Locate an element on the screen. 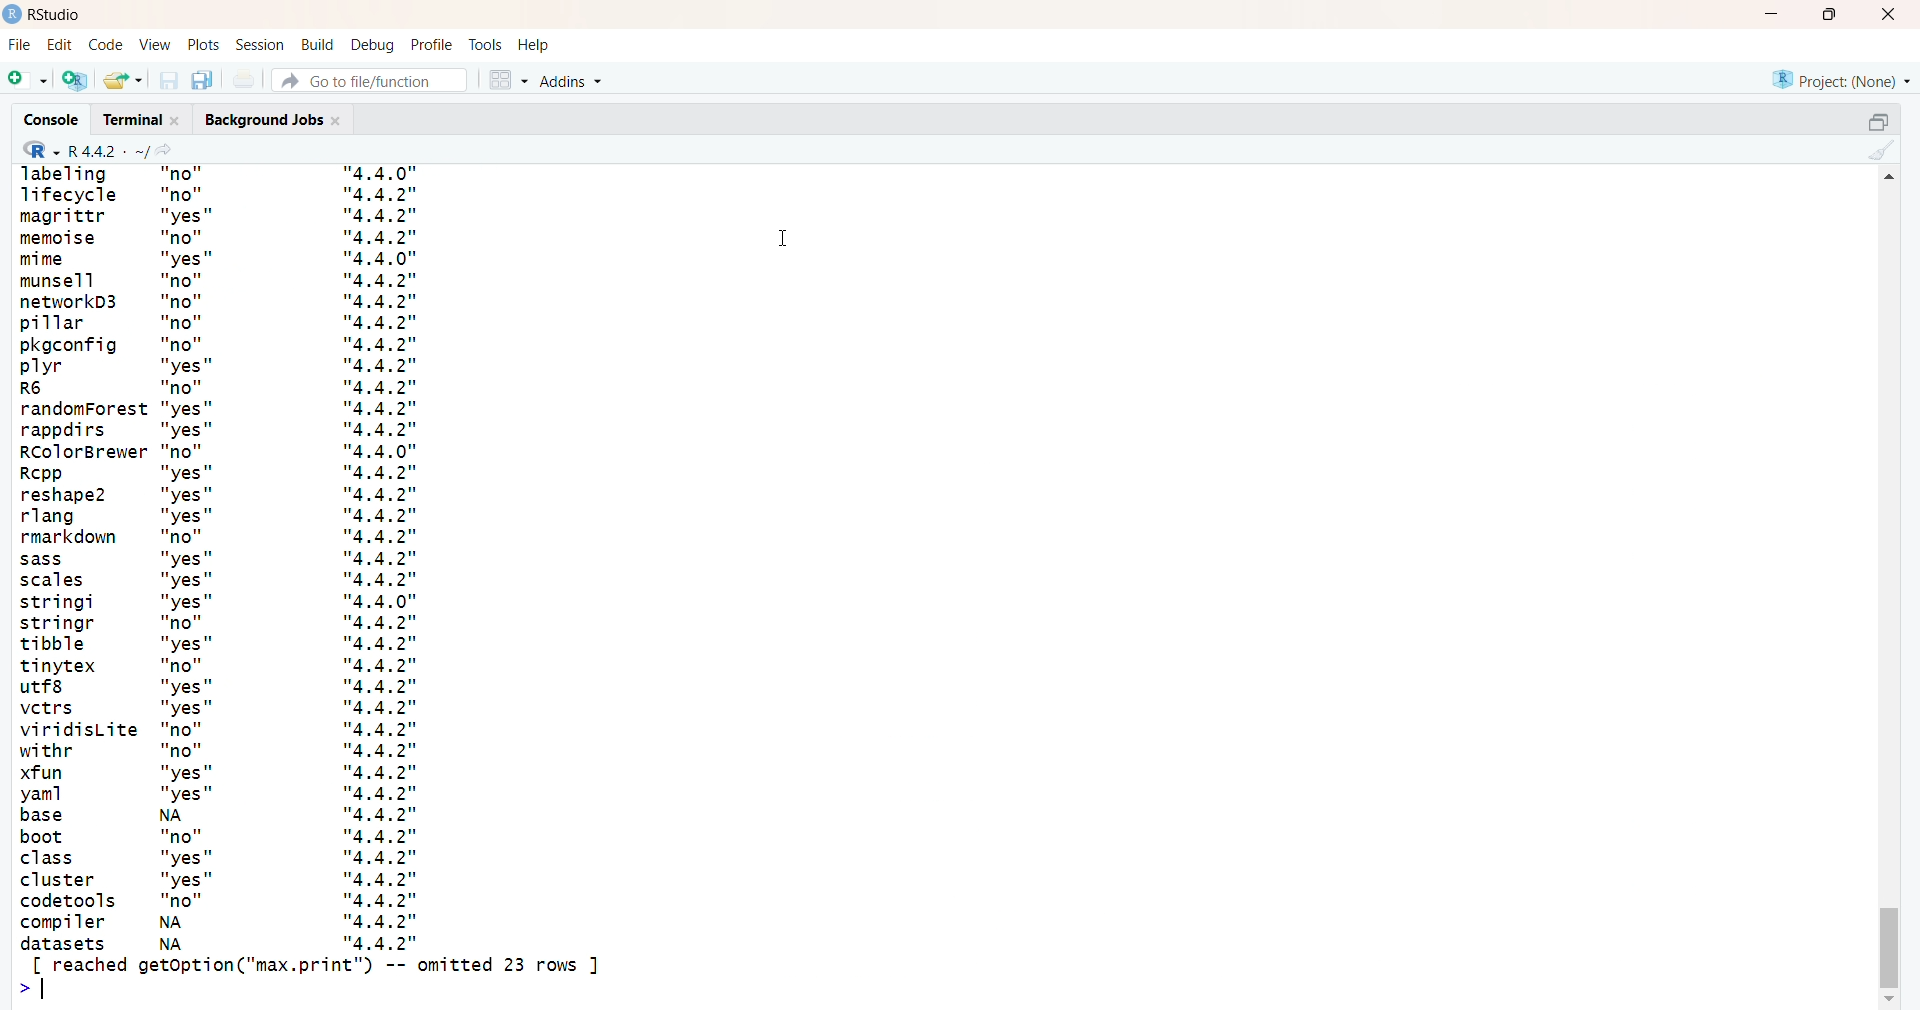  console is located at coordinates (49, 122).